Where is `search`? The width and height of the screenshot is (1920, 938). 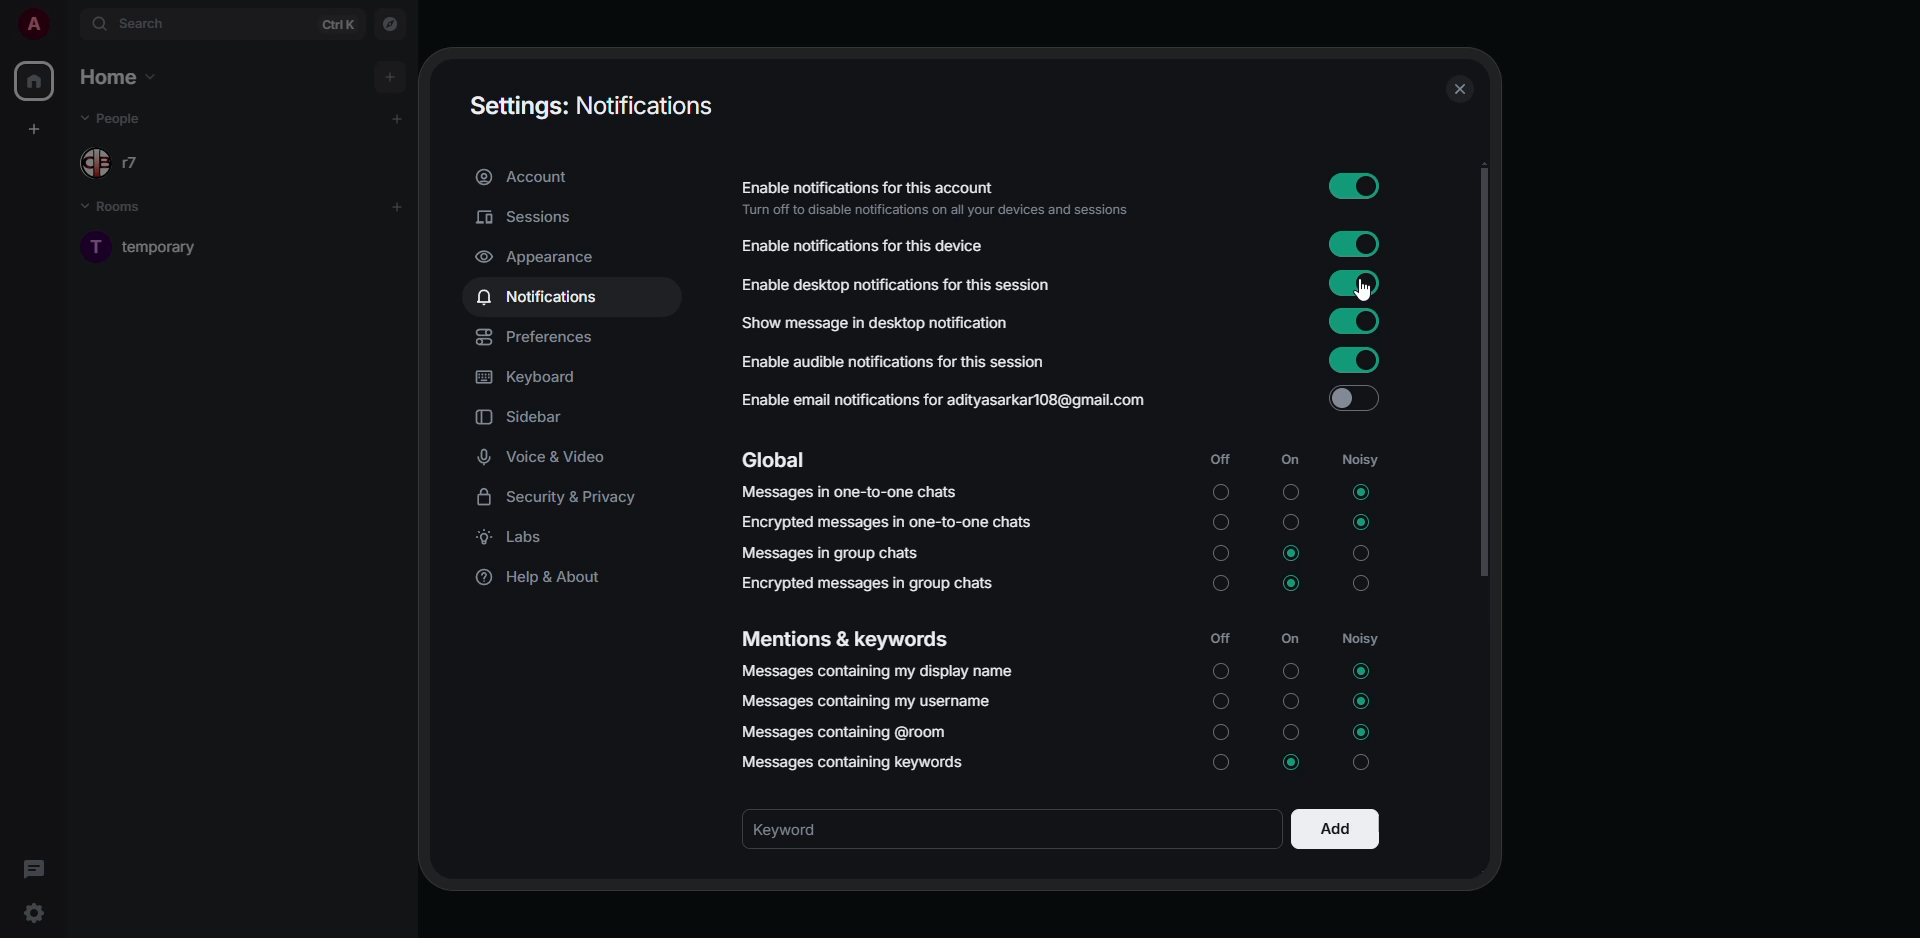 search is located at coordinates (146, 25).